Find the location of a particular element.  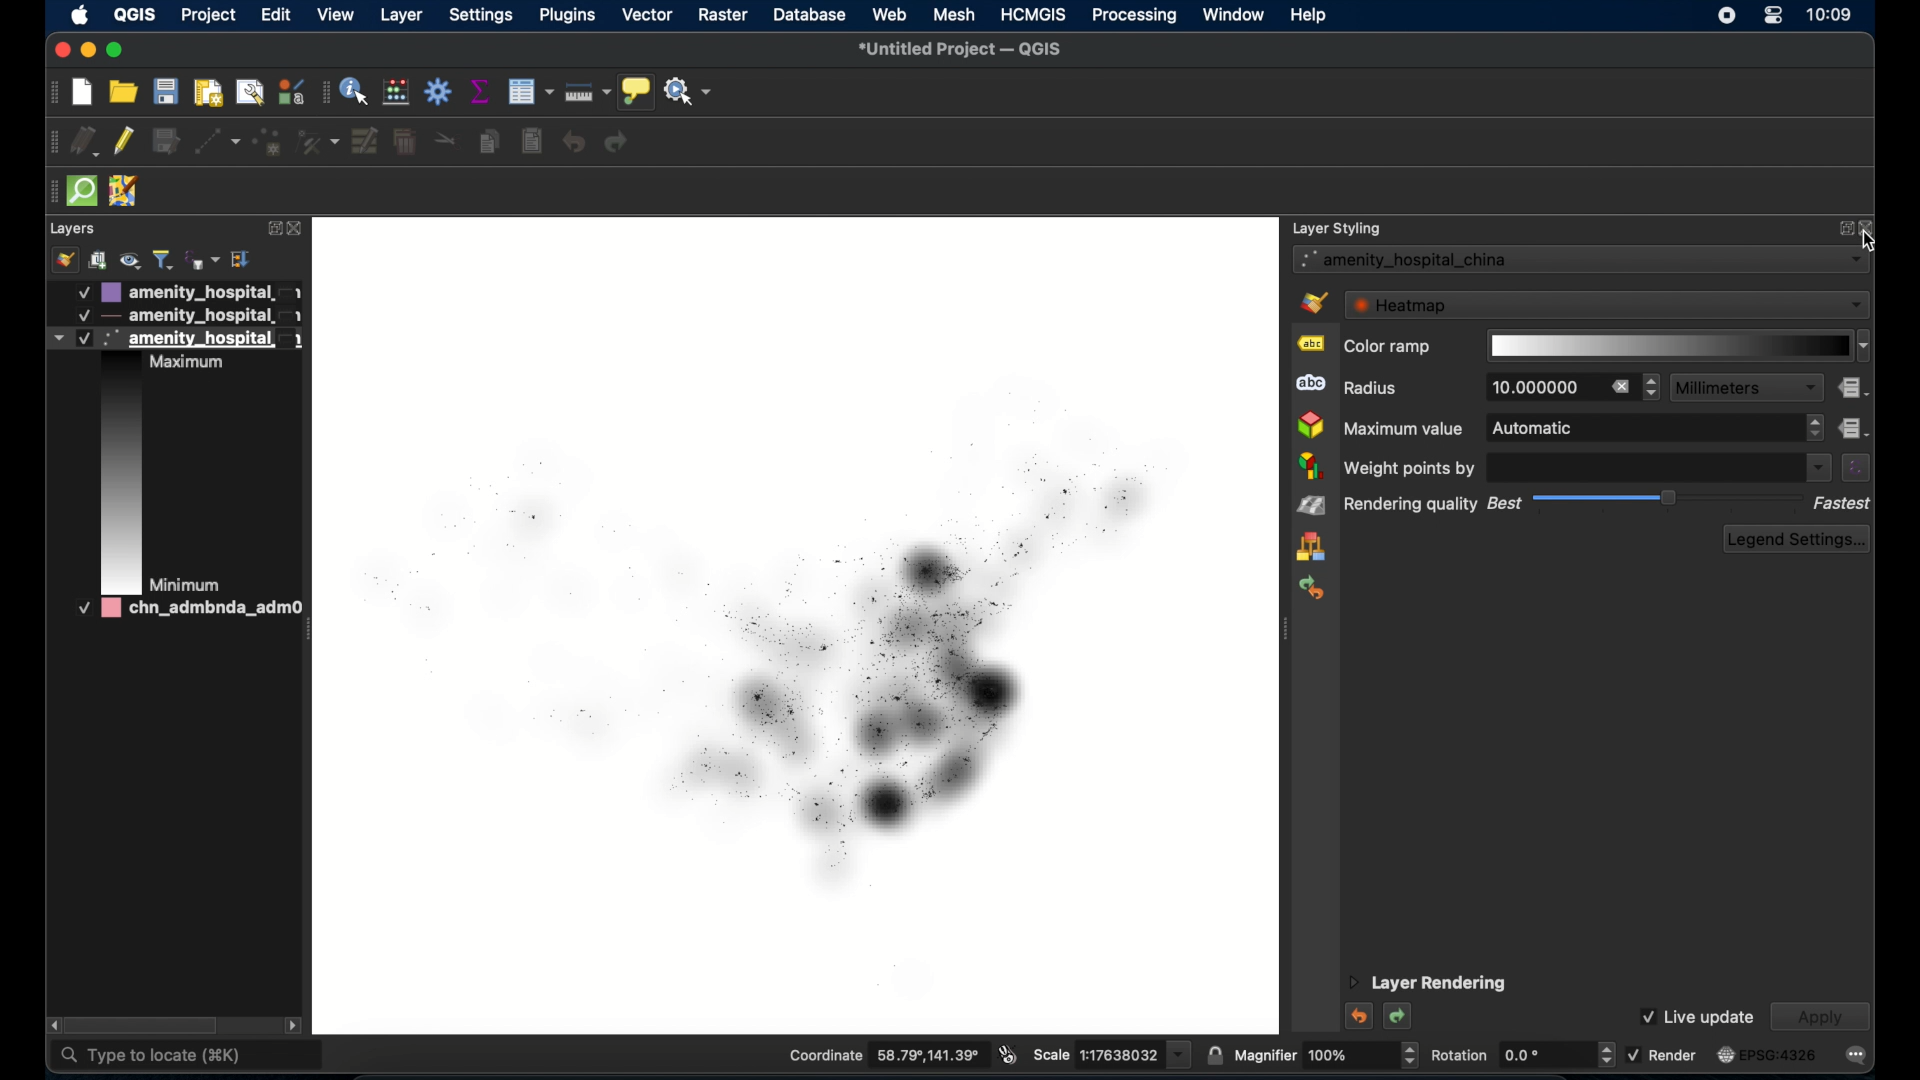

scroll left arrow is located at coordinates (48, 1023).